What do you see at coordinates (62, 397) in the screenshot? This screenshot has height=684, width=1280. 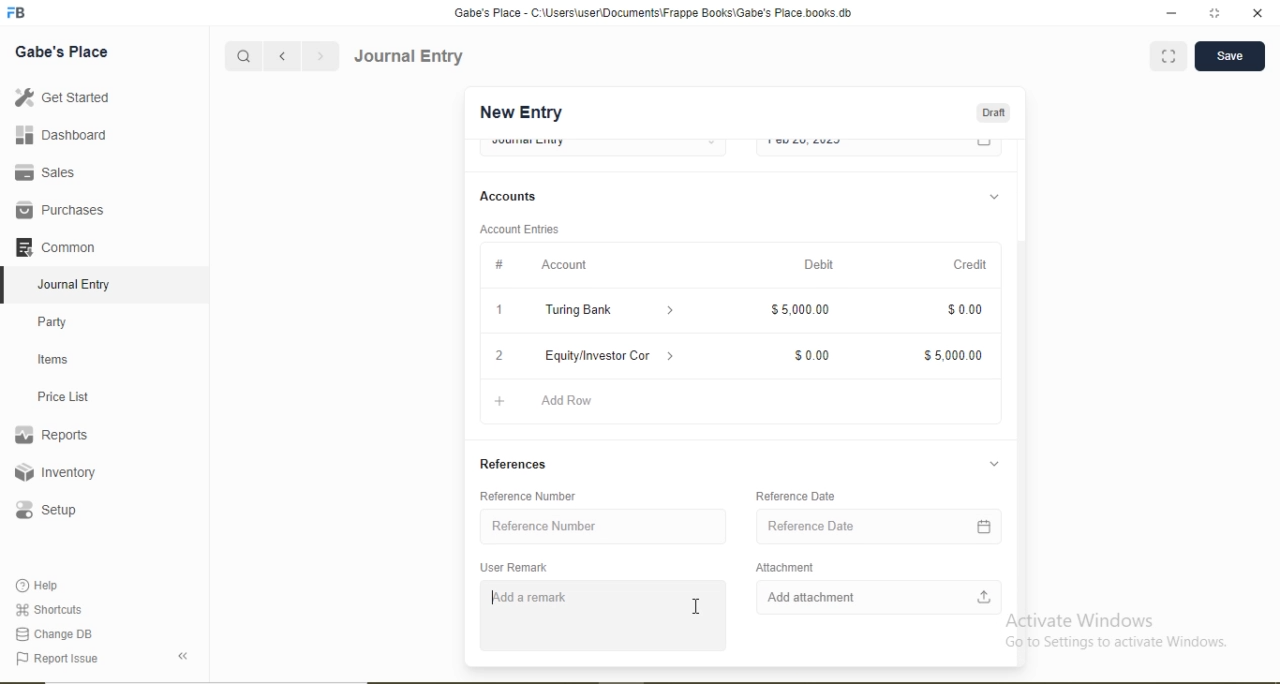 I see `Price List` at bounding box center [62, 397].